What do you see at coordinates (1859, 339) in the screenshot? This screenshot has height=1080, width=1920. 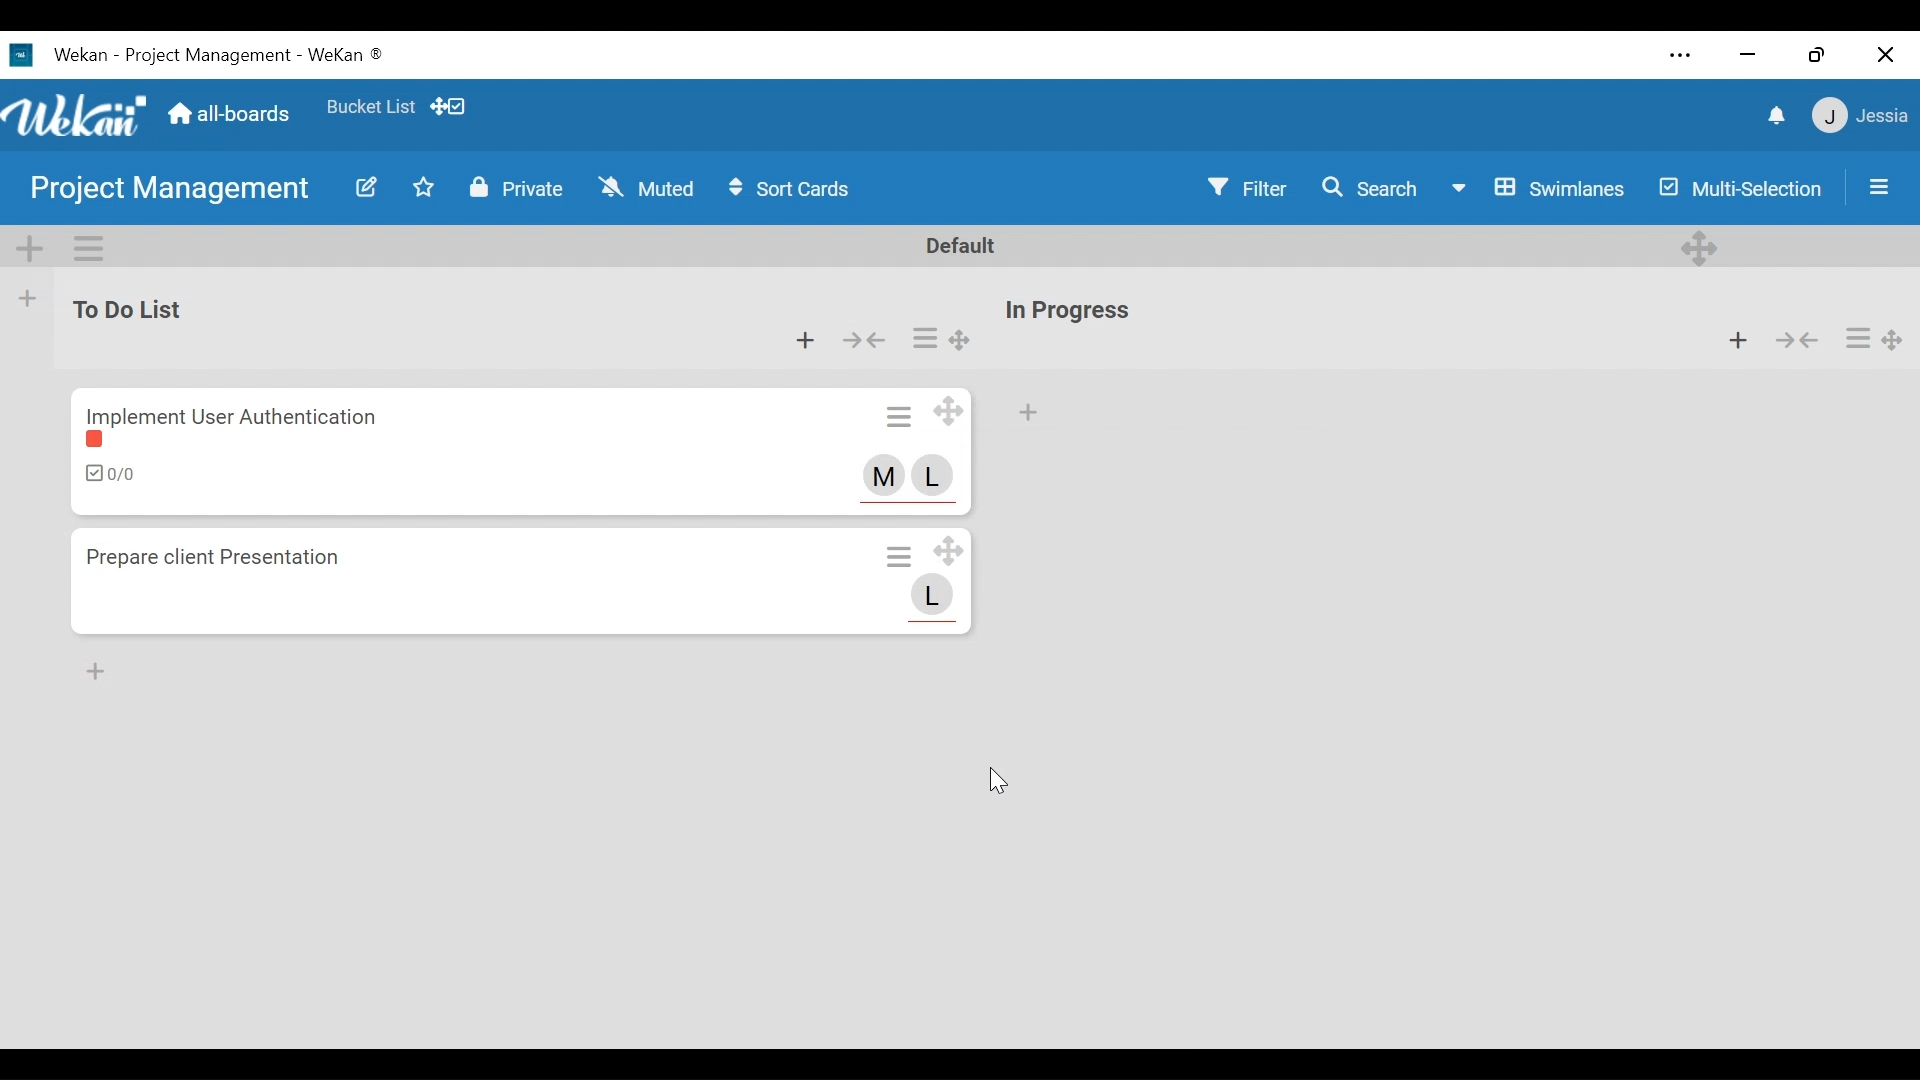 I see `card actions` at bounding box center [1859, 339].